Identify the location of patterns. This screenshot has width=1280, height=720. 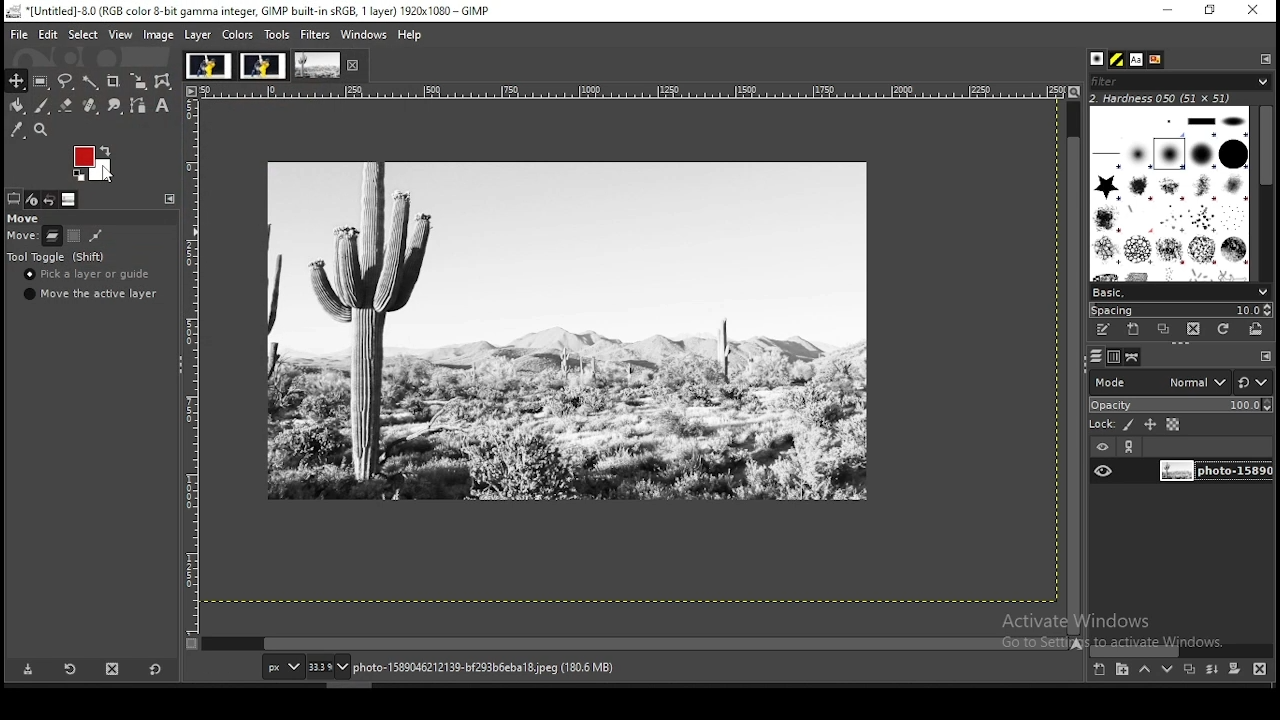
(1118, 59).